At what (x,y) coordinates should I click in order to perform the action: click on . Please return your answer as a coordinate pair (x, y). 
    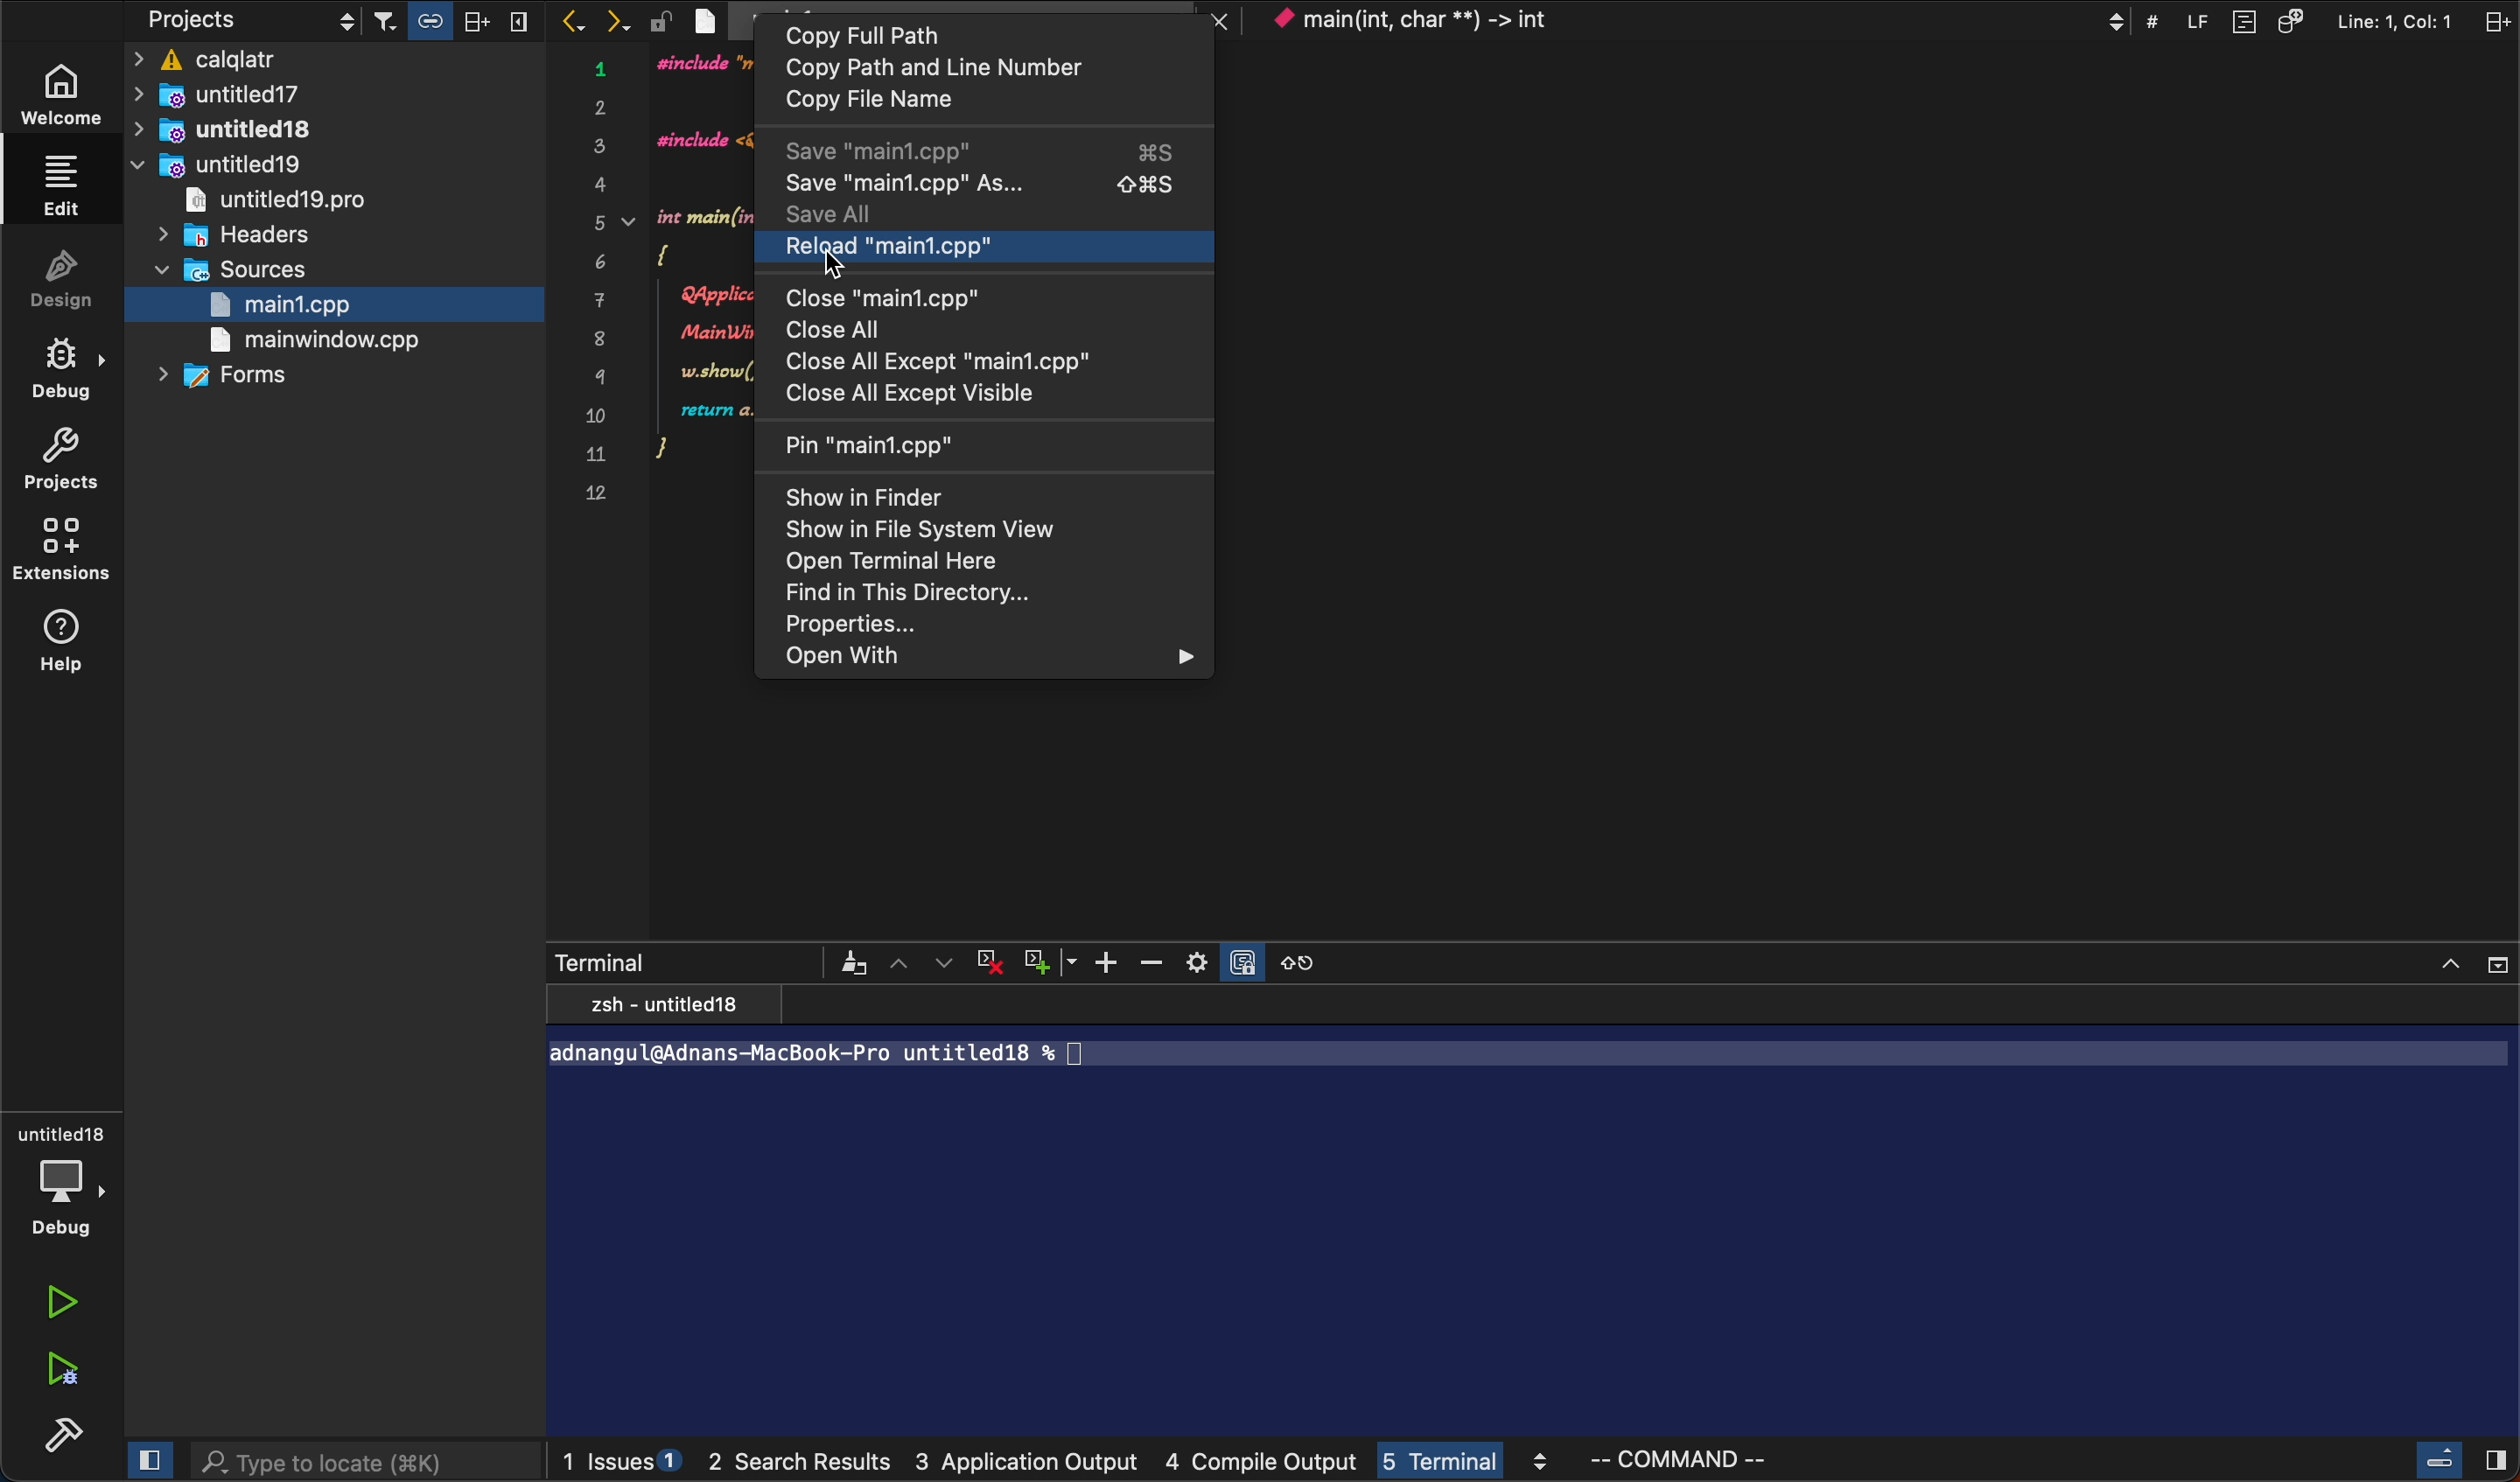
    Looking at the image, I should click on (2317, 20).